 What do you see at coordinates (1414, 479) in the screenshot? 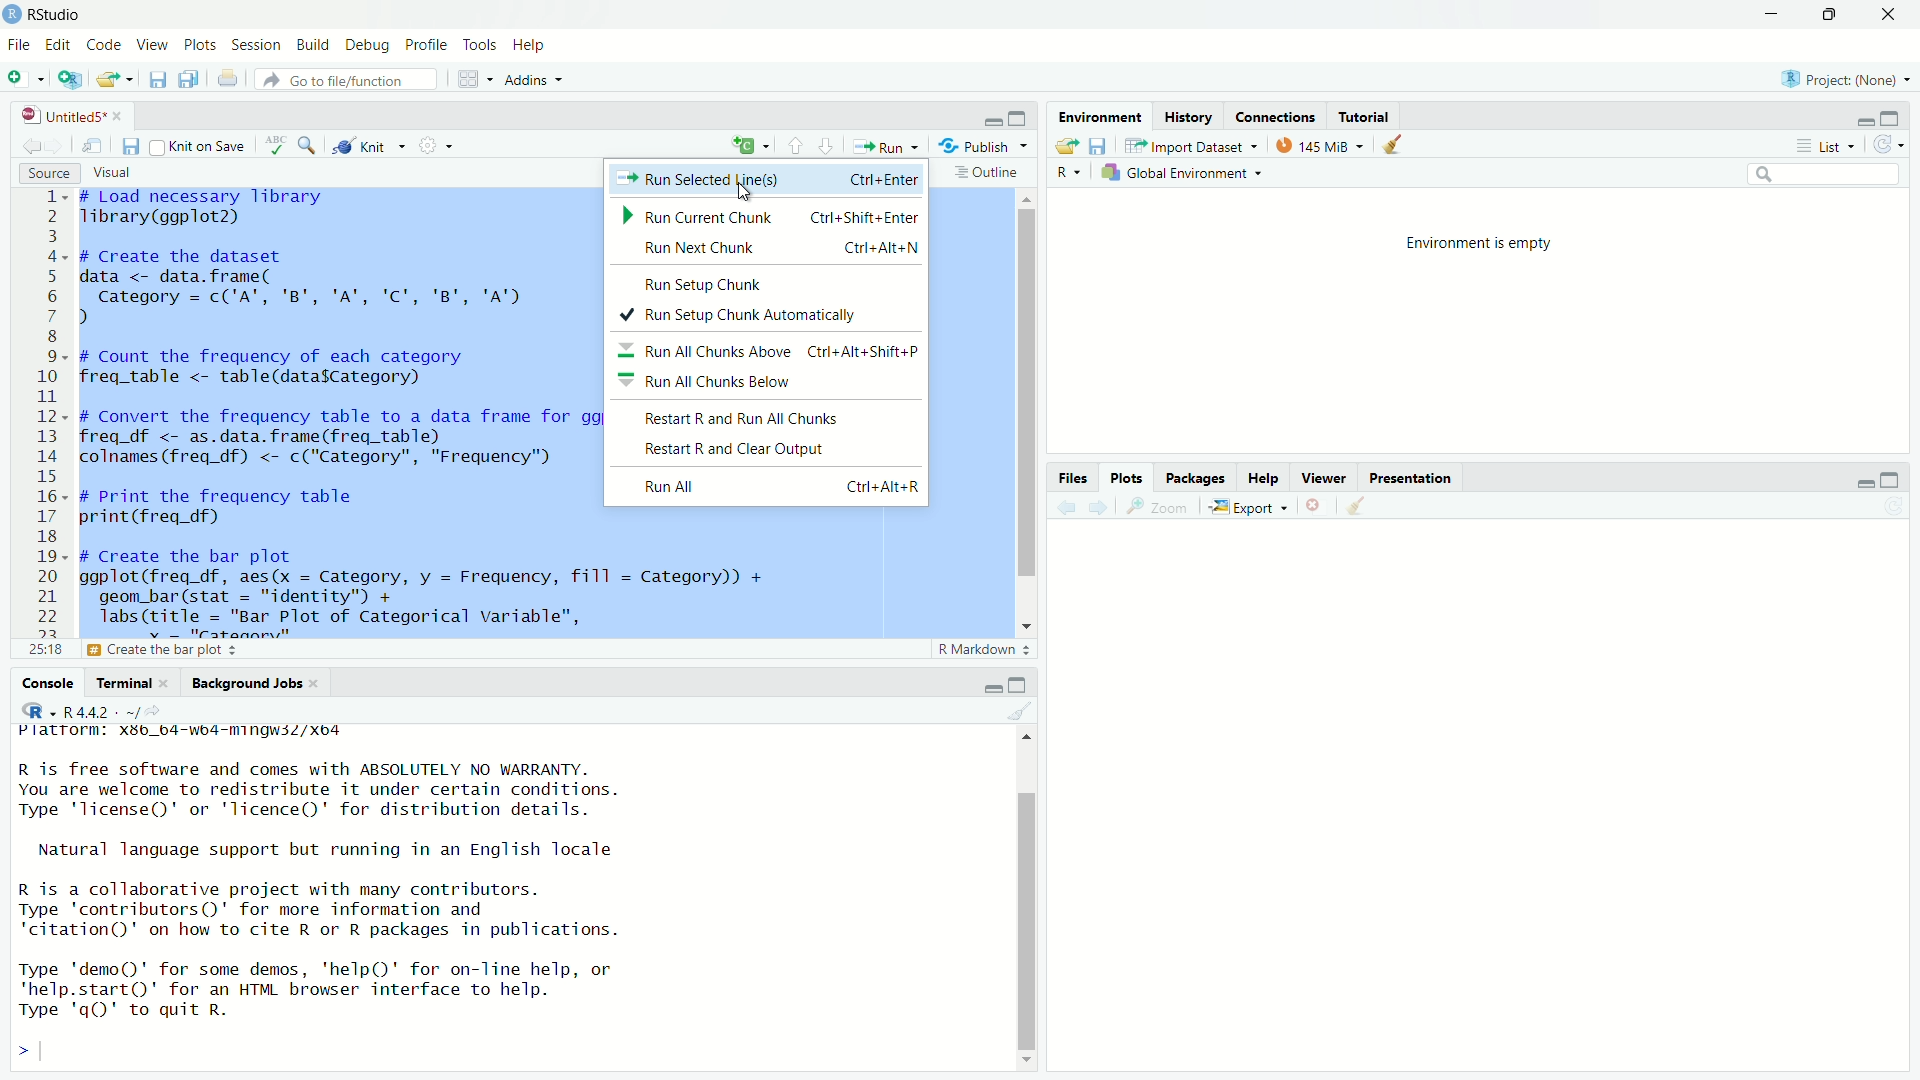
I see `presentation` at bounding box center [1414, 479].